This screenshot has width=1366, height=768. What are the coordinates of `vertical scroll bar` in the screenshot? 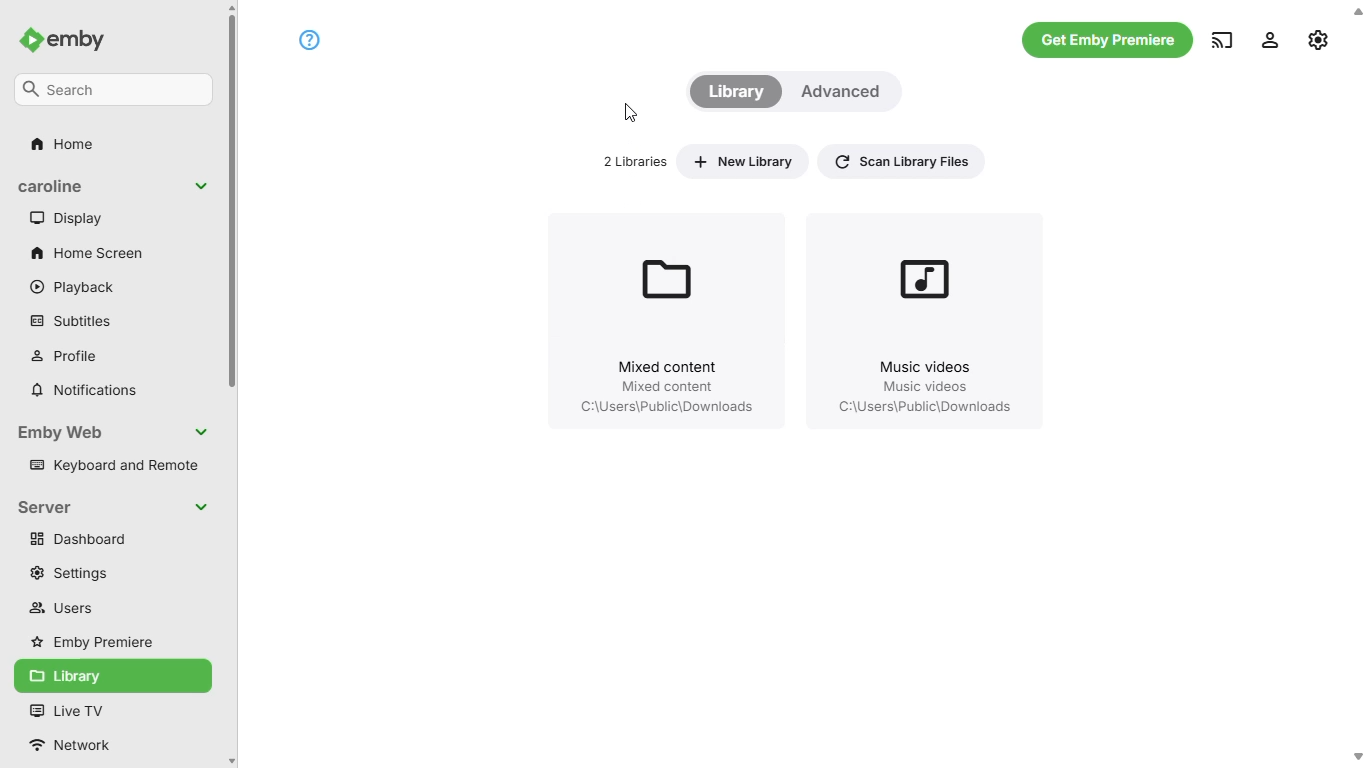 It's located at (234, 384).